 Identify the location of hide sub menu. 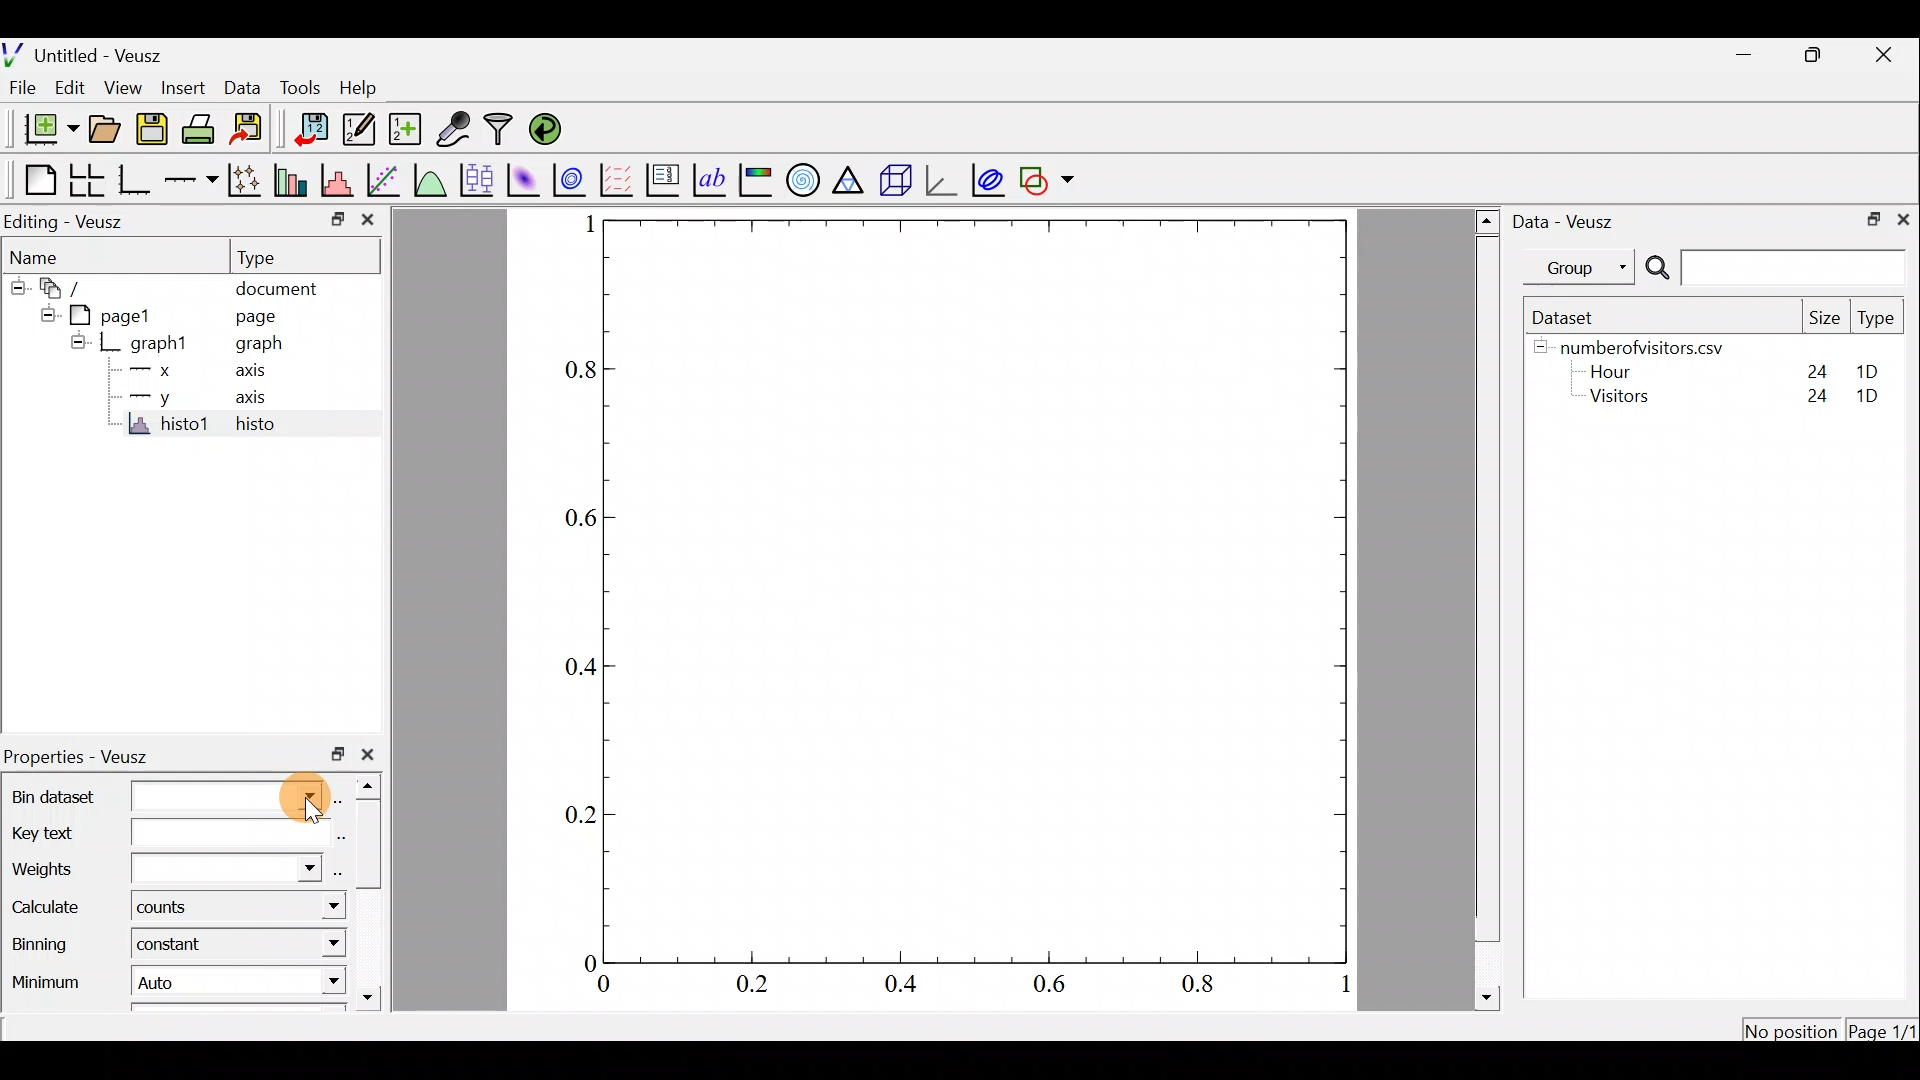
(44, 315).